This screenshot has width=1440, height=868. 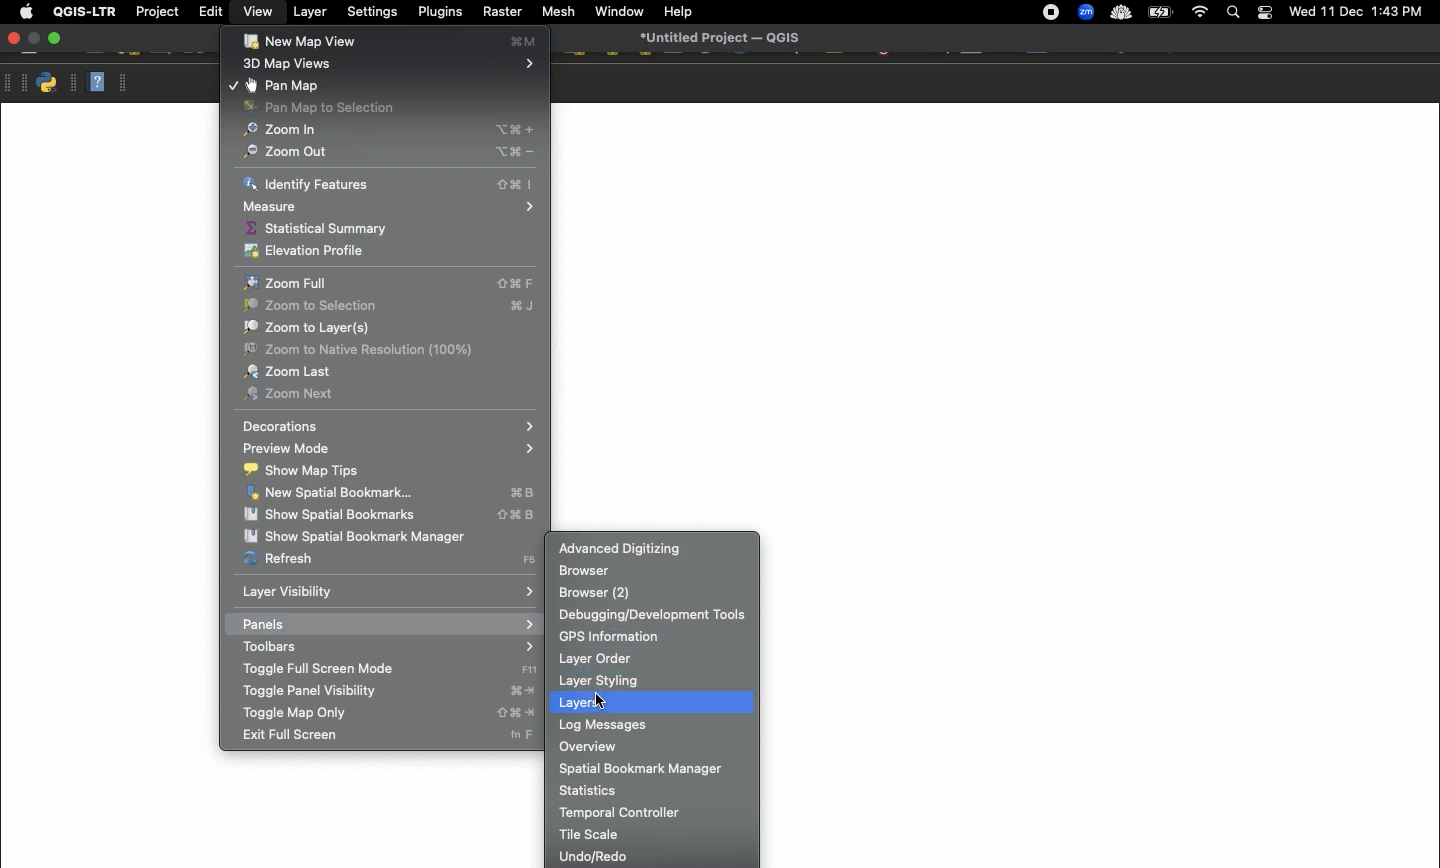 I want to click on , so click(x=124, y=84).